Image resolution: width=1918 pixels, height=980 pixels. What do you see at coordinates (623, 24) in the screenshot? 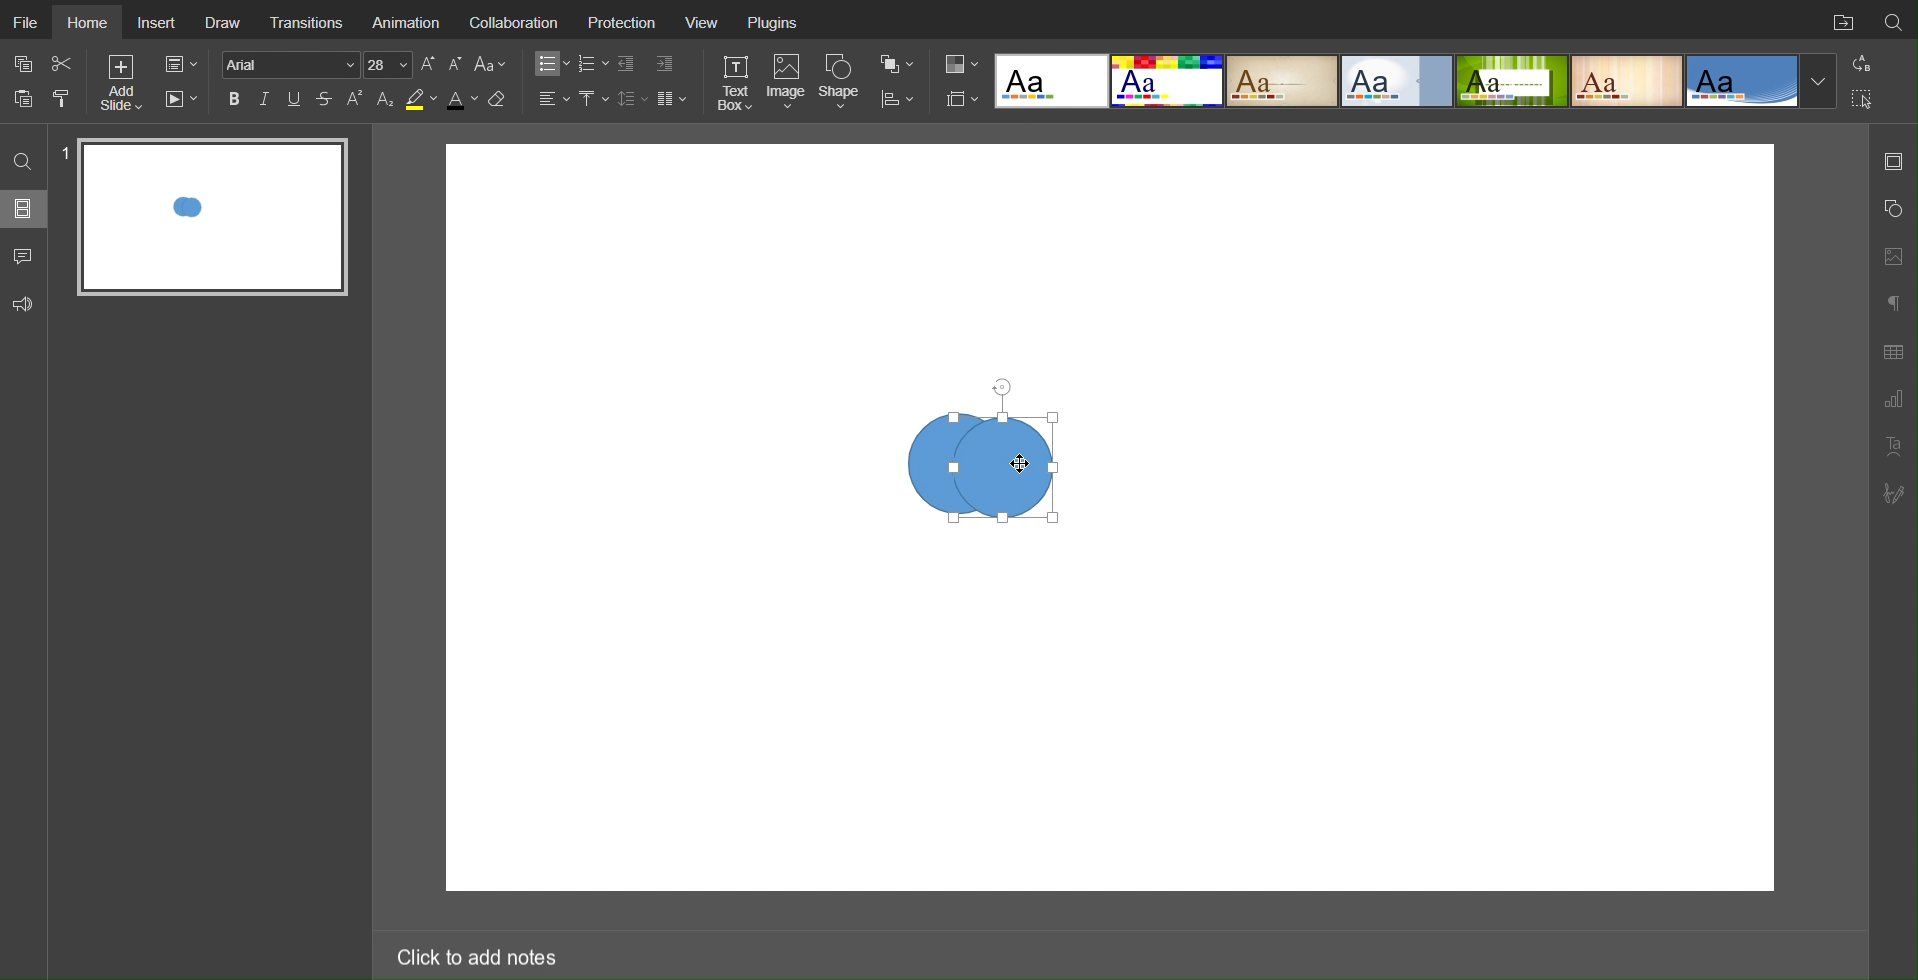
I see `Protection` at bounding box center [623, 24].